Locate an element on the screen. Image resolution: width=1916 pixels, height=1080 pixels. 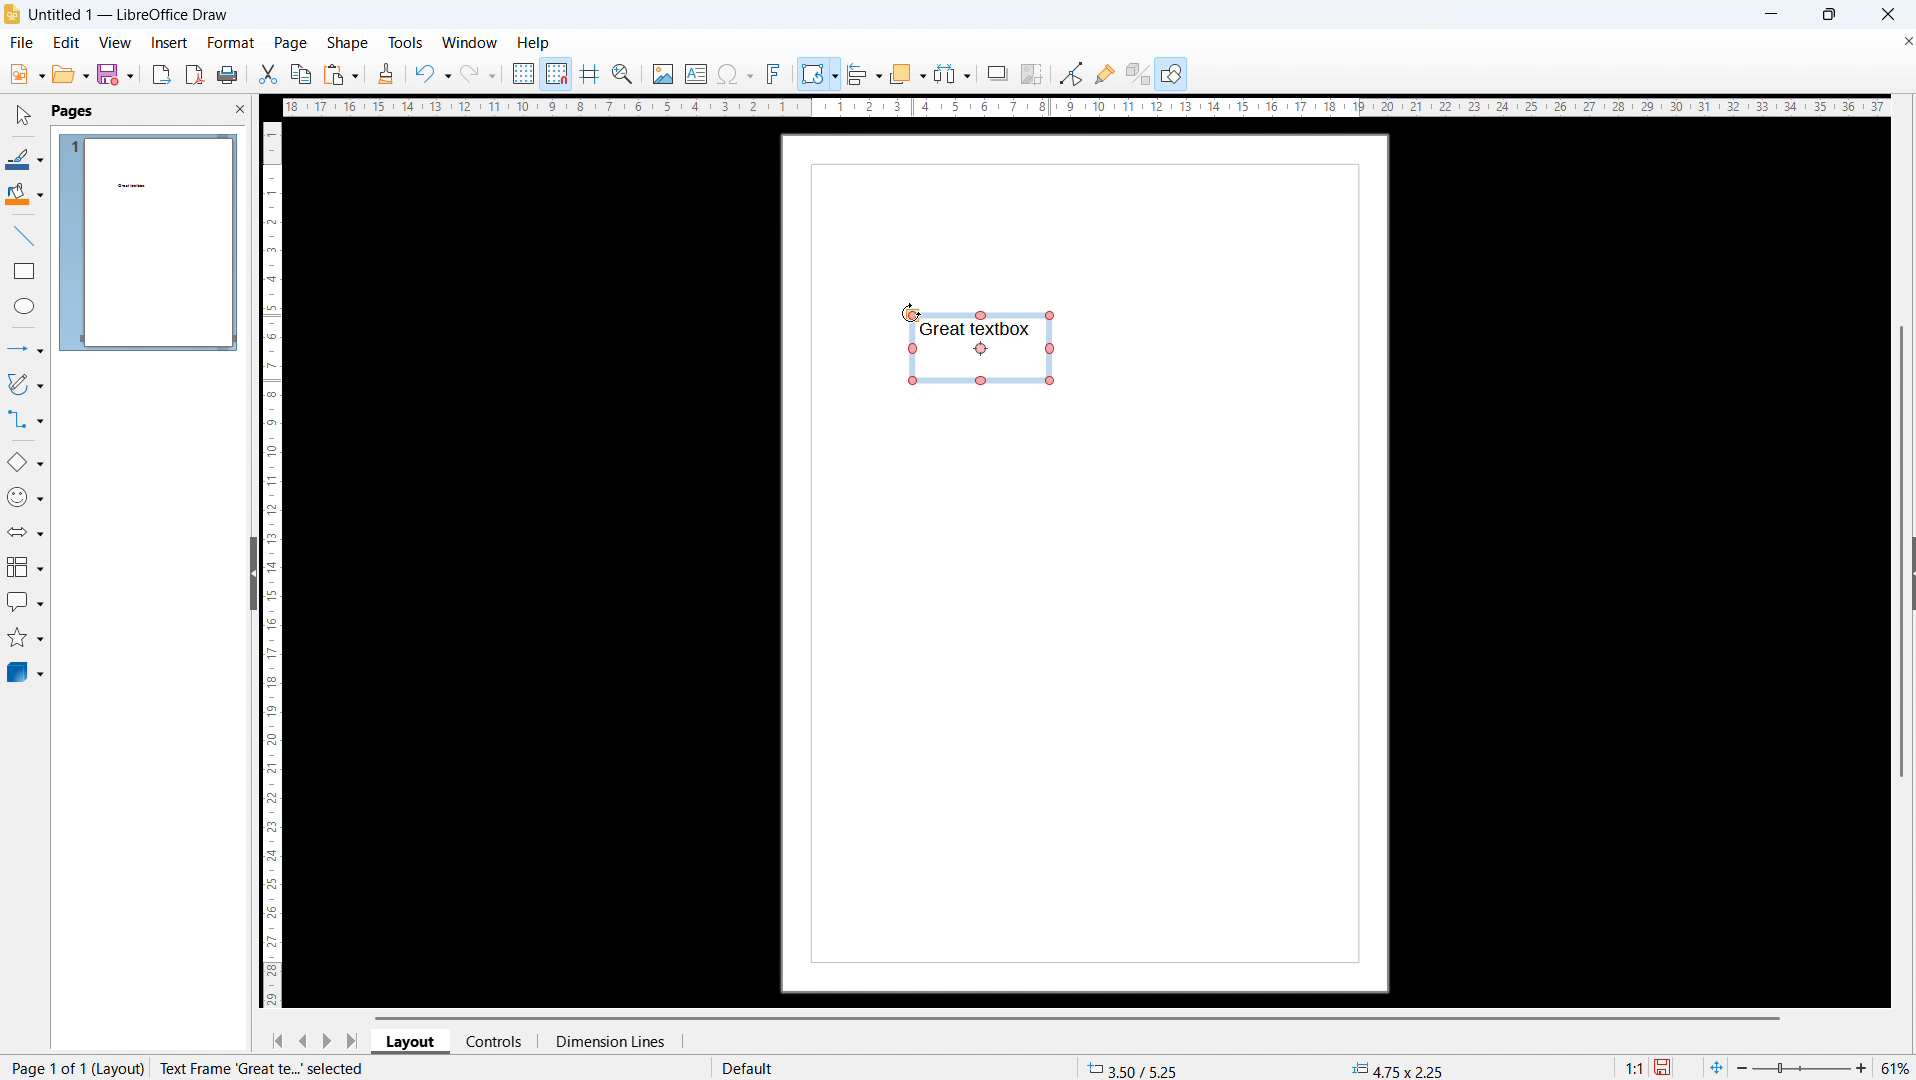
flowcharts is located at coordinates (24, 567).